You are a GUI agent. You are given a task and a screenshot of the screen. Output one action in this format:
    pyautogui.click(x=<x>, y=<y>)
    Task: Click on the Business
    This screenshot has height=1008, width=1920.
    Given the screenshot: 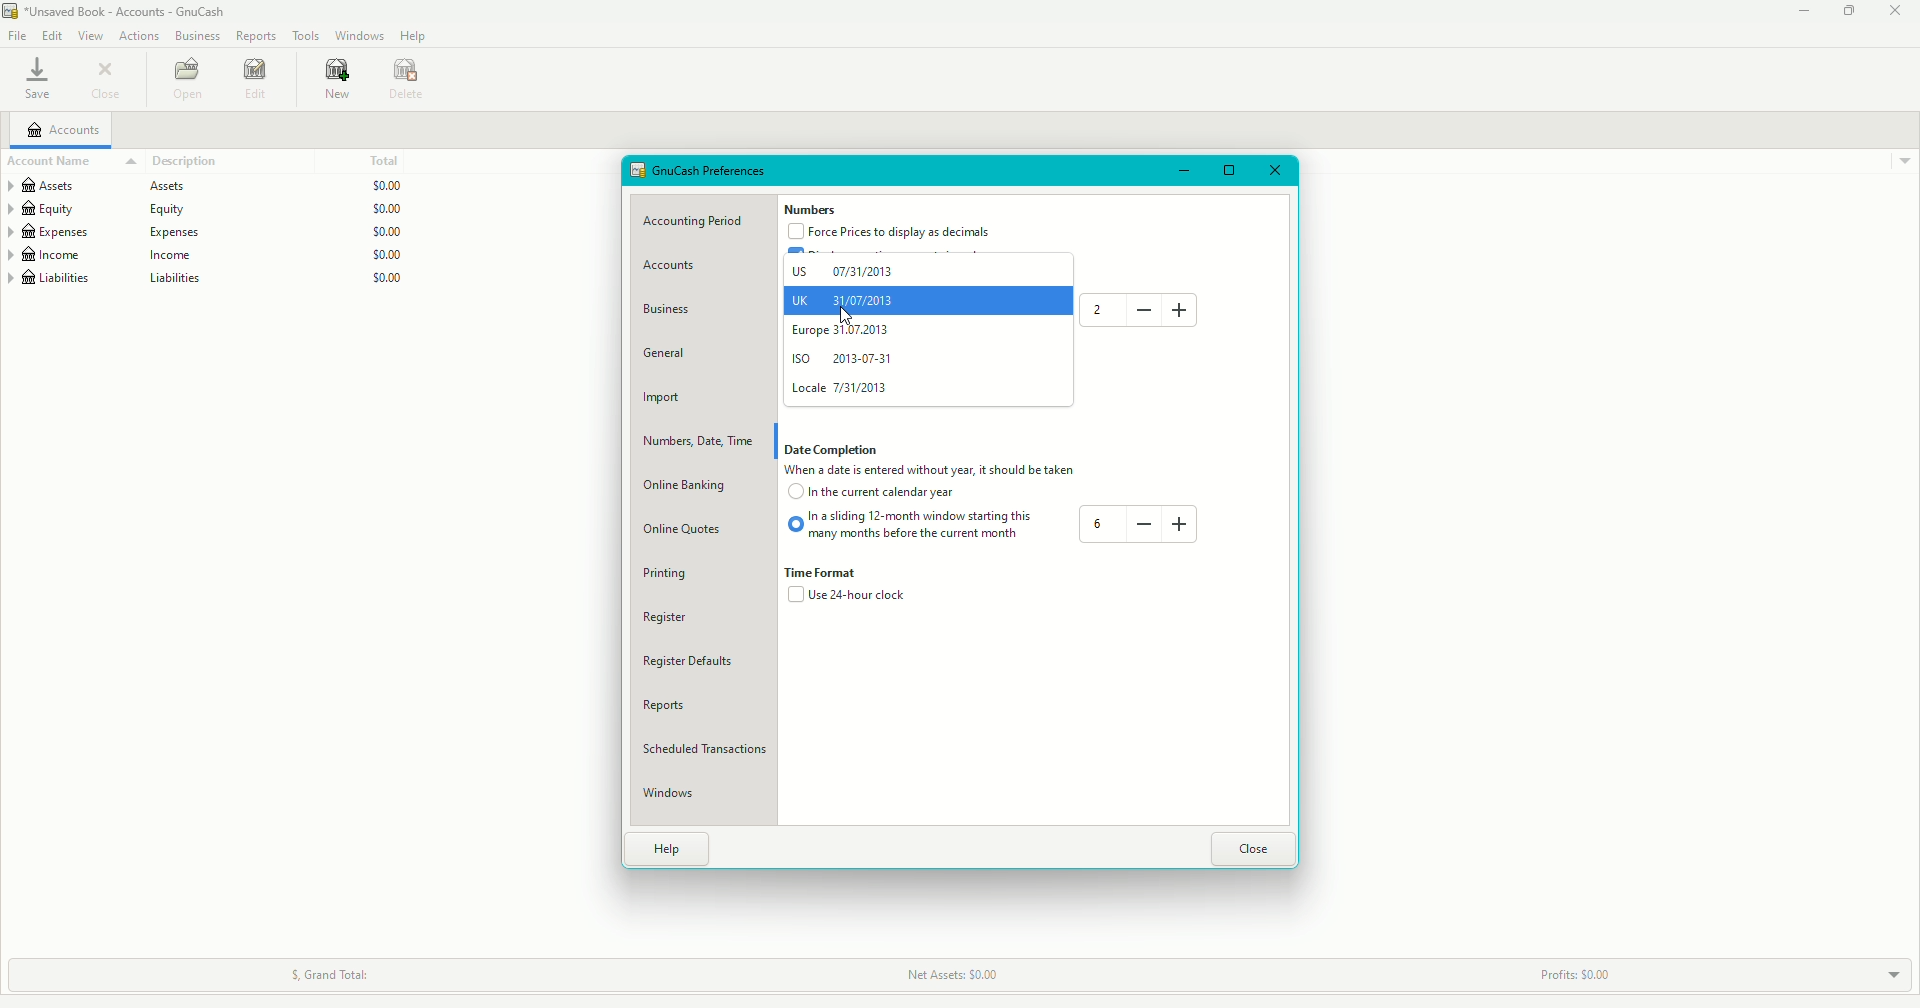 What is the action you would take?
    pyautogui.click(x=673, y=309)
    